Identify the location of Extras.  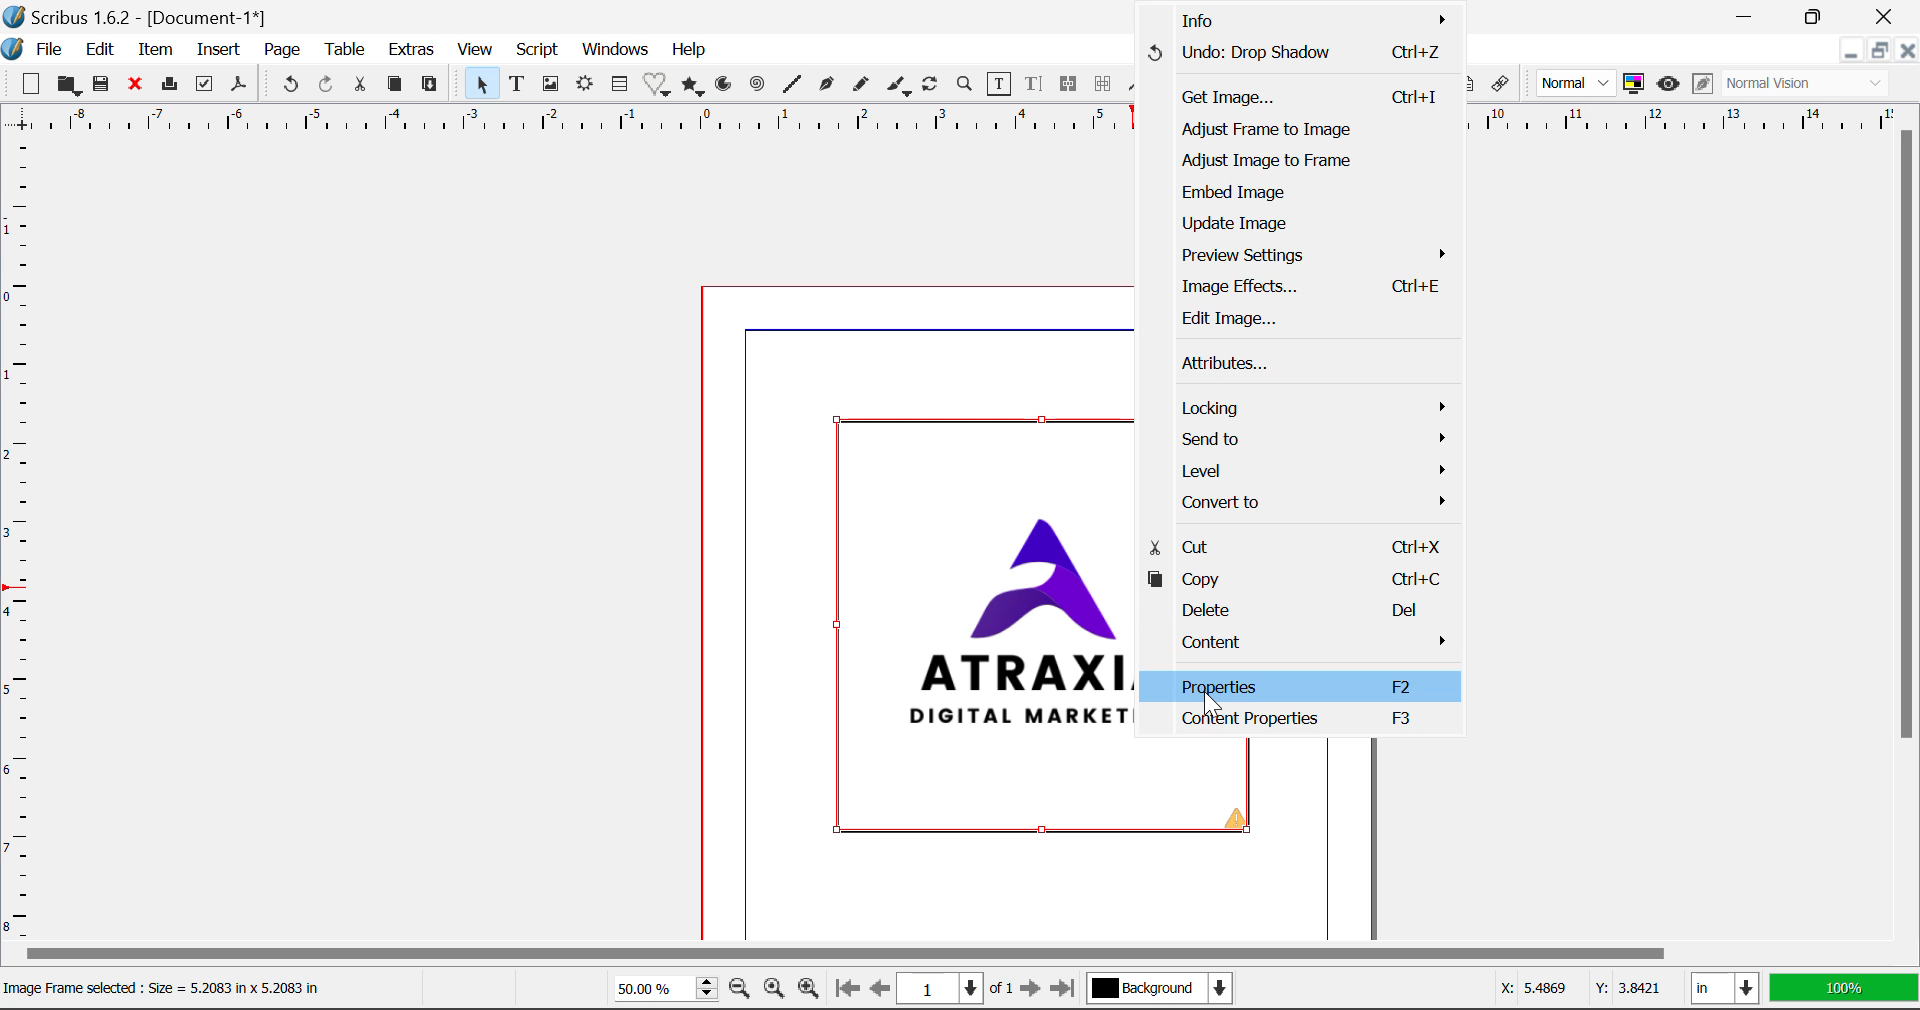
(412, 49).